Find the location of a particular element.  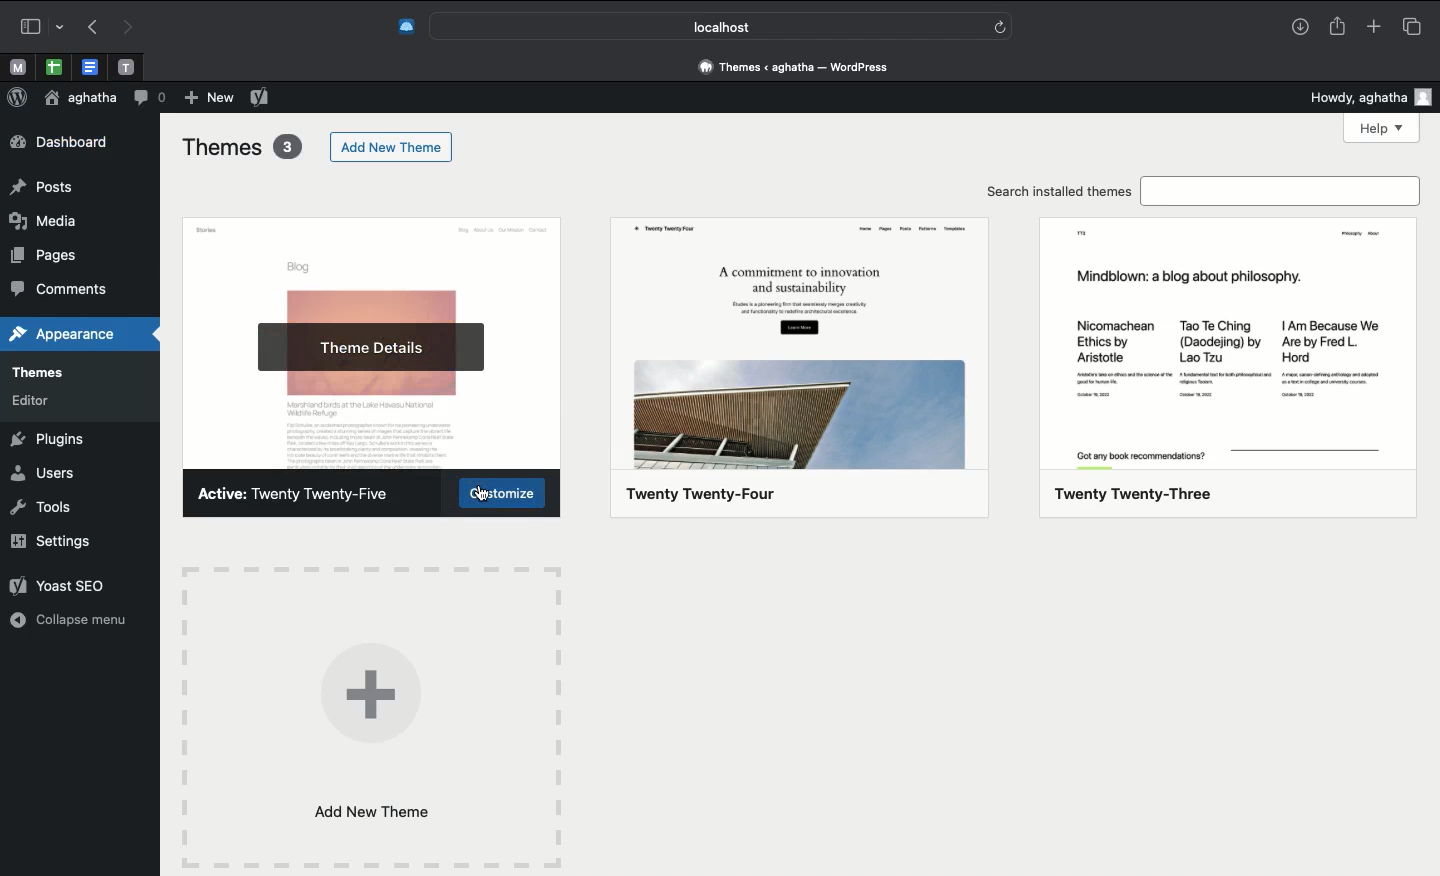

comments is located at coordinates (68, 293).